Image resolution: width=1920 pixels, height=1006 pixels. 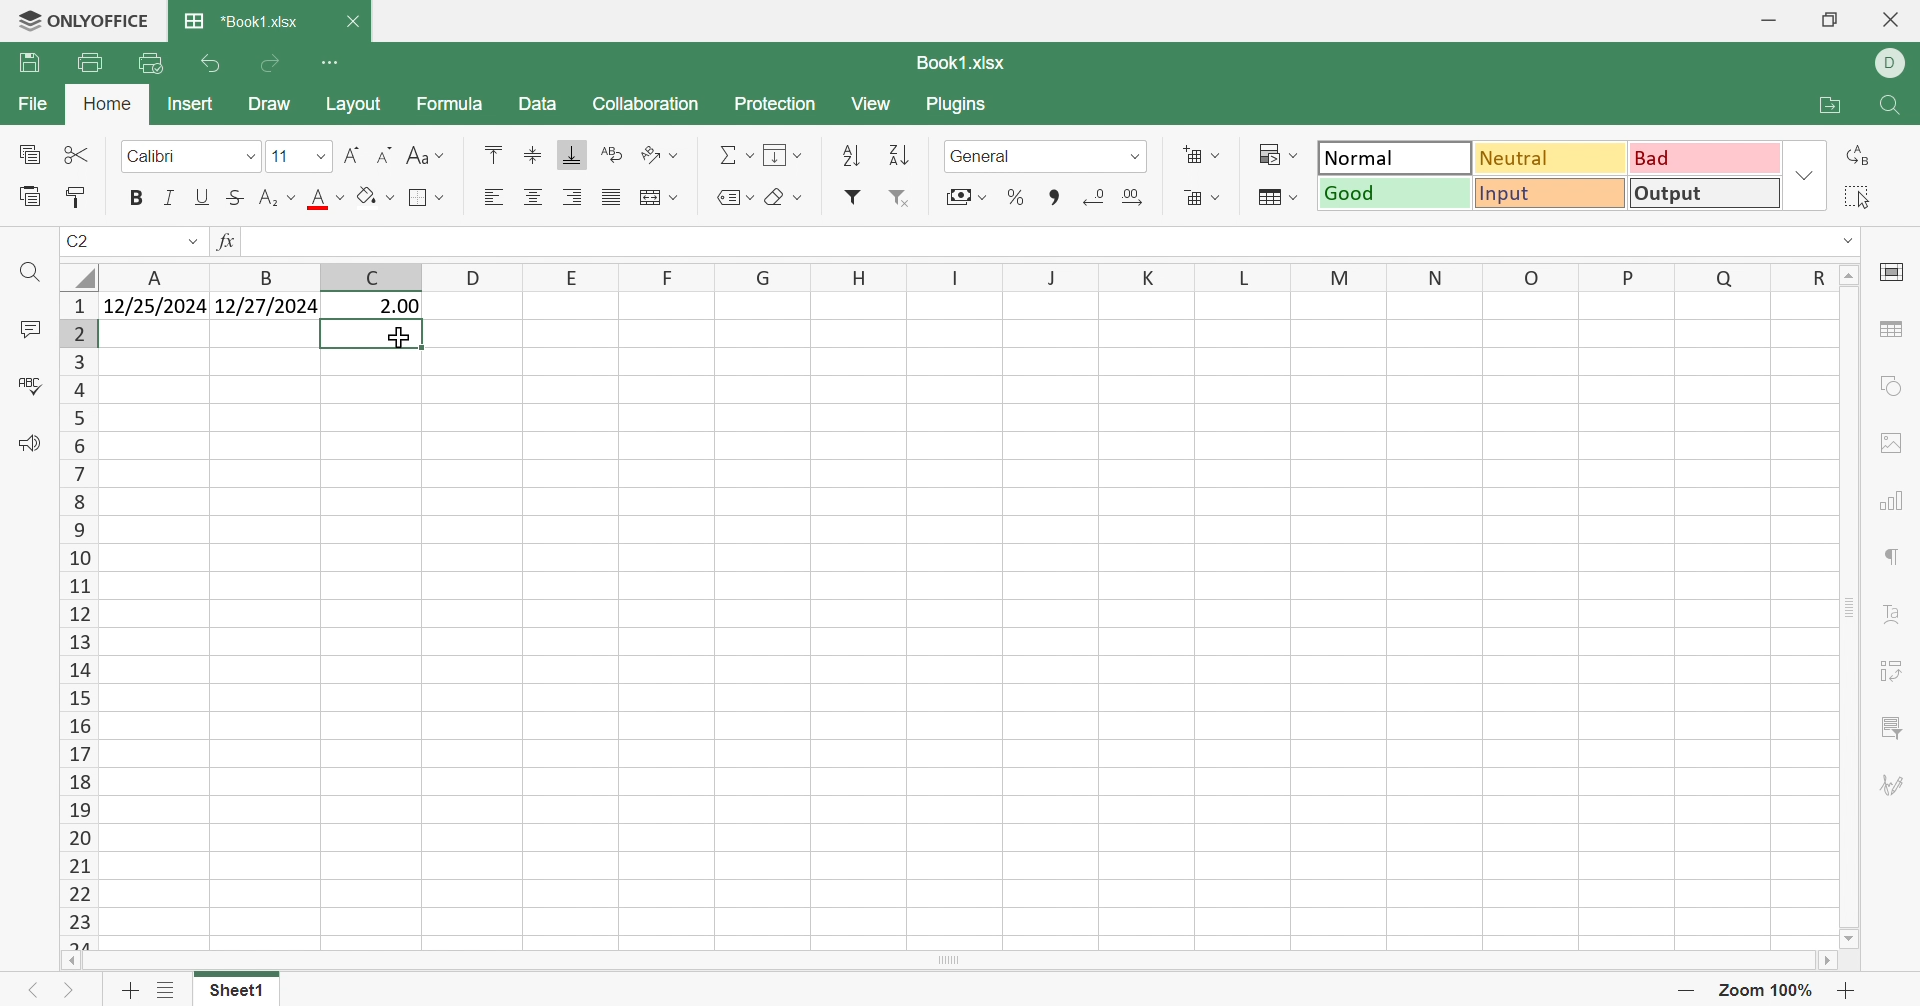 I want to click on Conditional formatting, so click(x=1279, y=154).